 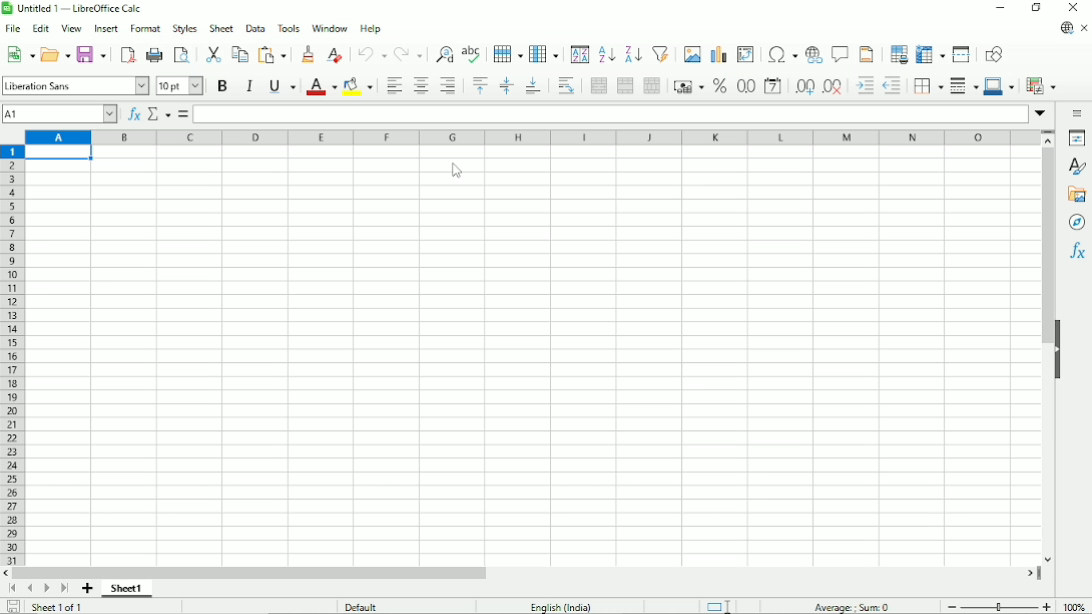 What do you see at coordinates (363, 606) in the screenshot?
I see `Default` at bounding box center [363, 606].